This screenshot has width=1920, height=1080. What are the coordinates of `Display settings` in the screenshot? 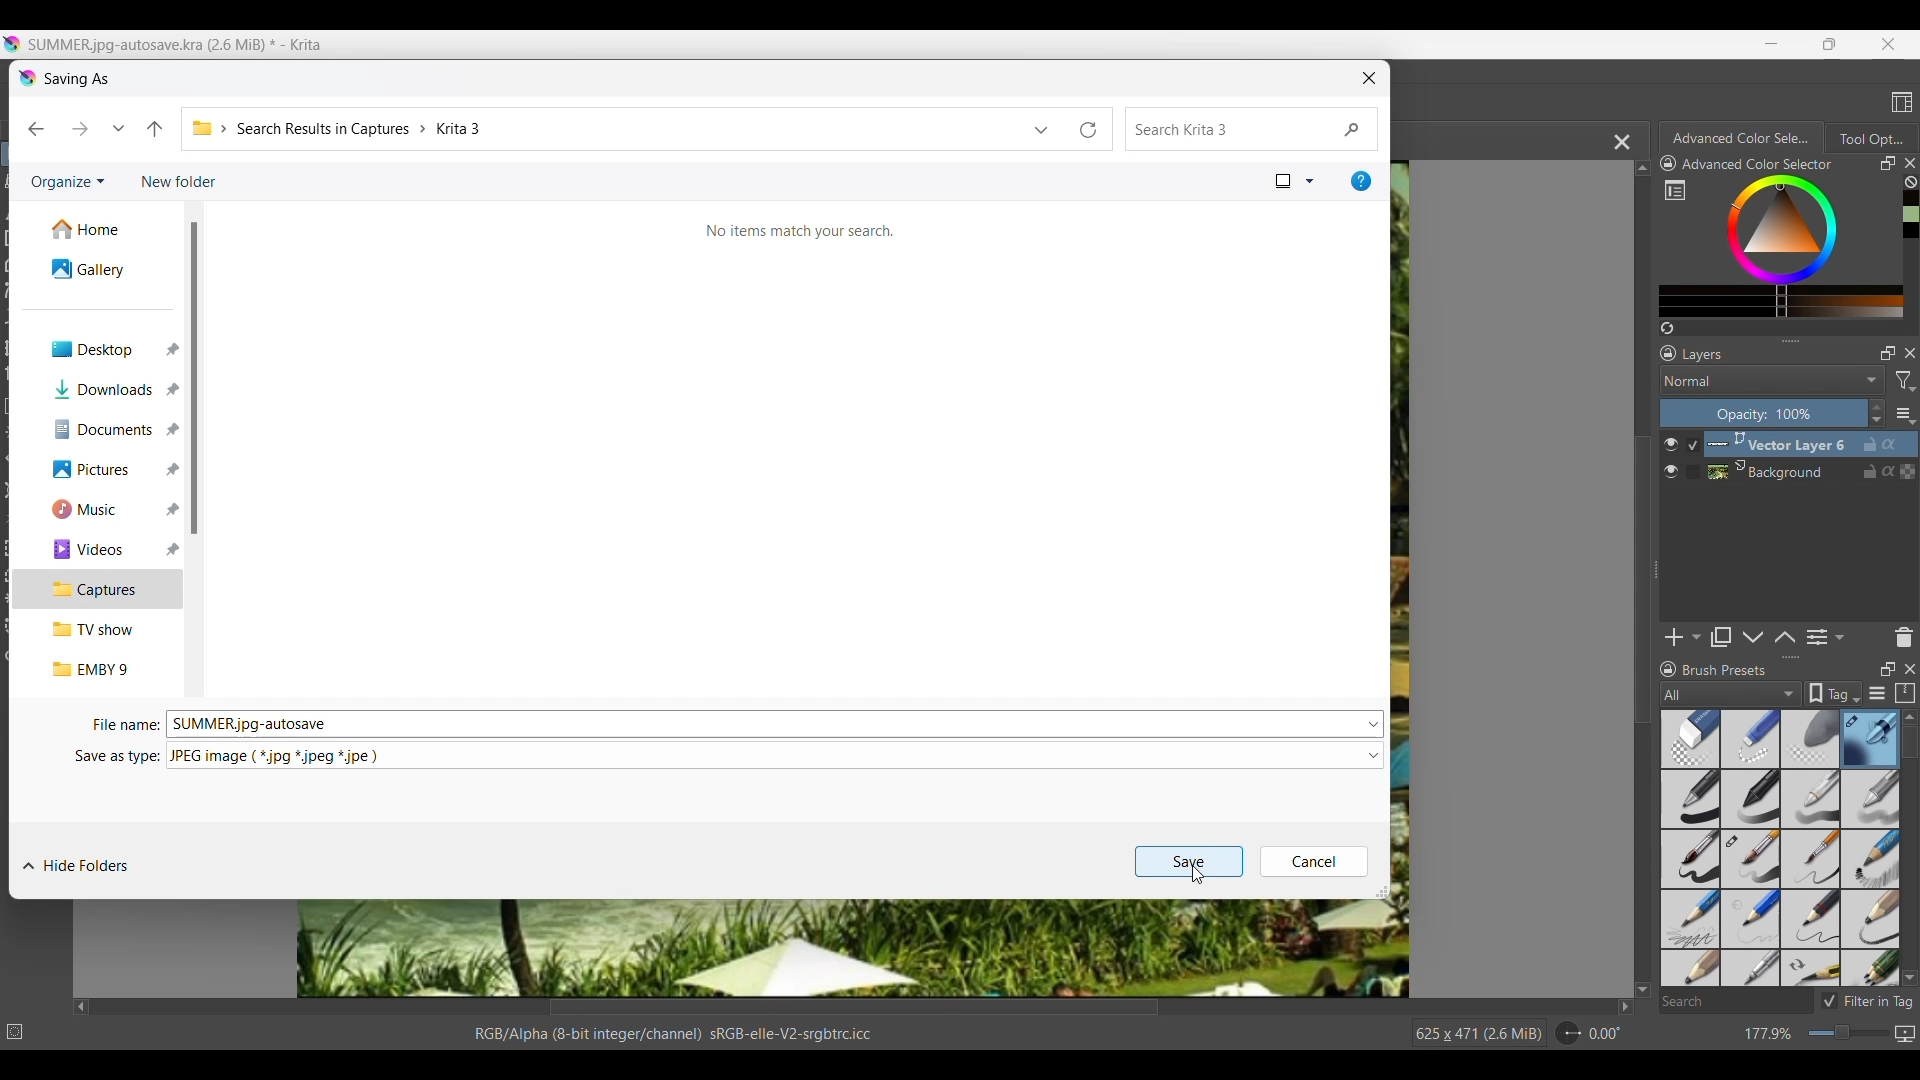 It's located at (1877, 693).